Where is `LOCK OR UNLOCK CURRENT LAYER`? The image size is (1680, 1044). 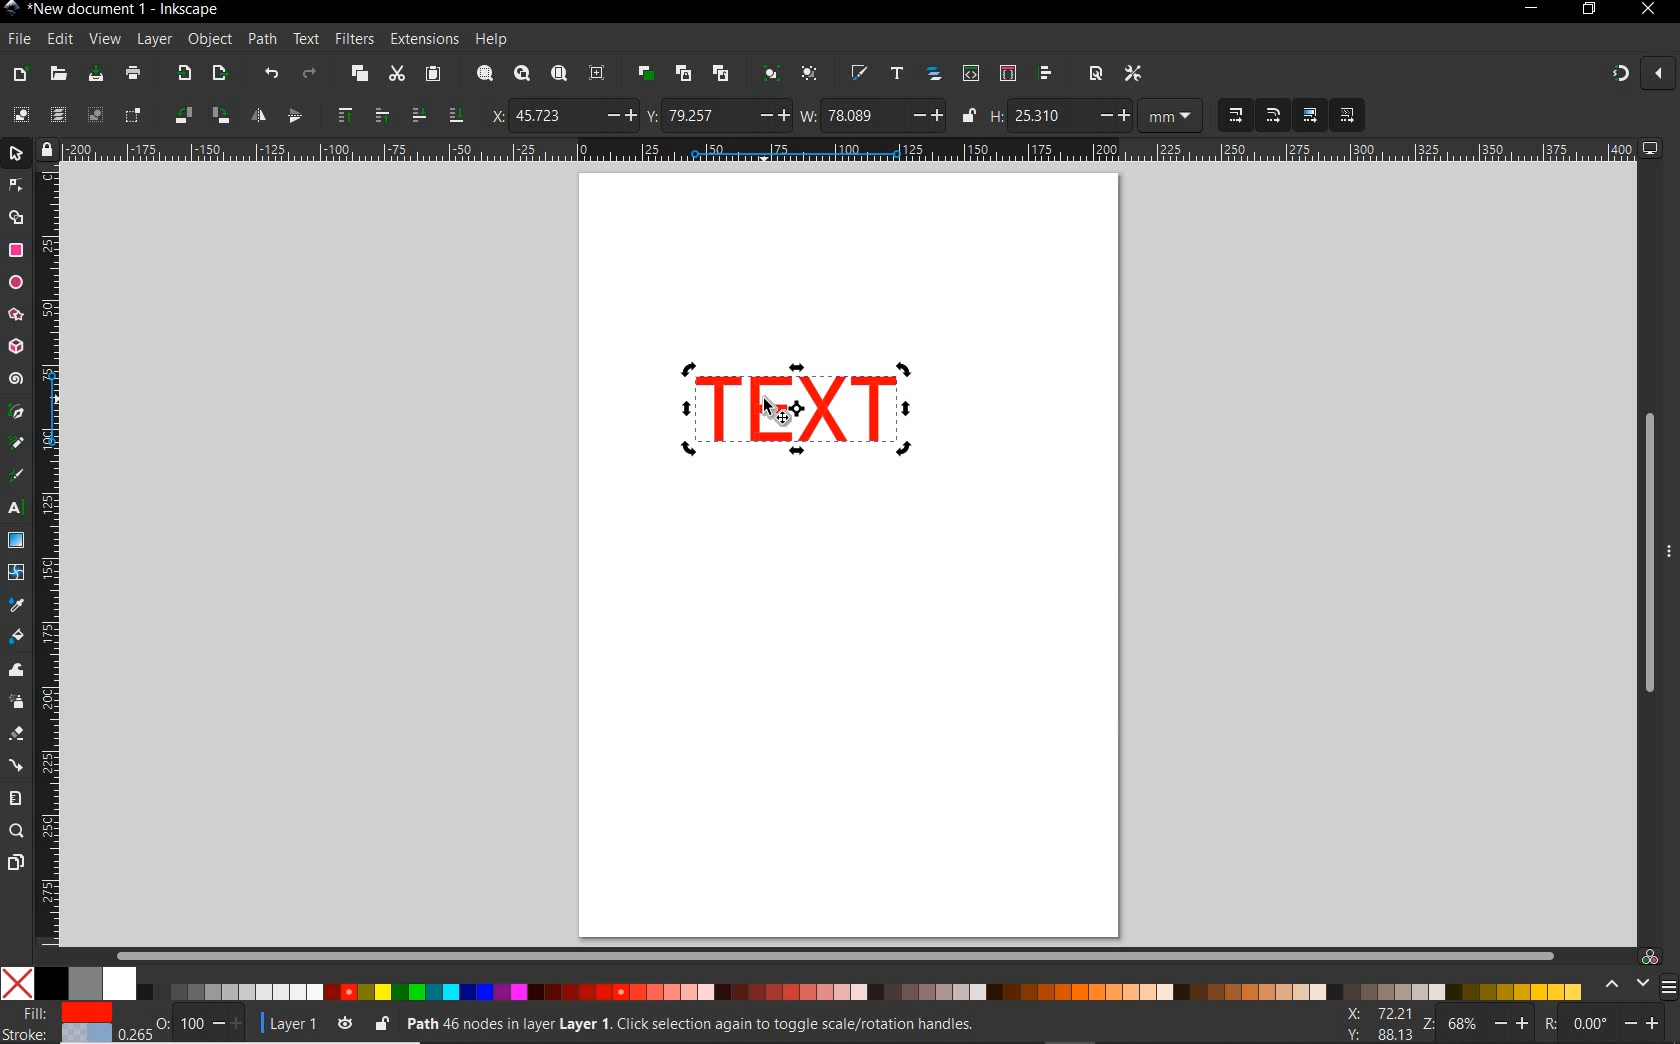 LOCK OR UNLOCK CURRENT LAYER is located at coordinates (381, 1026).